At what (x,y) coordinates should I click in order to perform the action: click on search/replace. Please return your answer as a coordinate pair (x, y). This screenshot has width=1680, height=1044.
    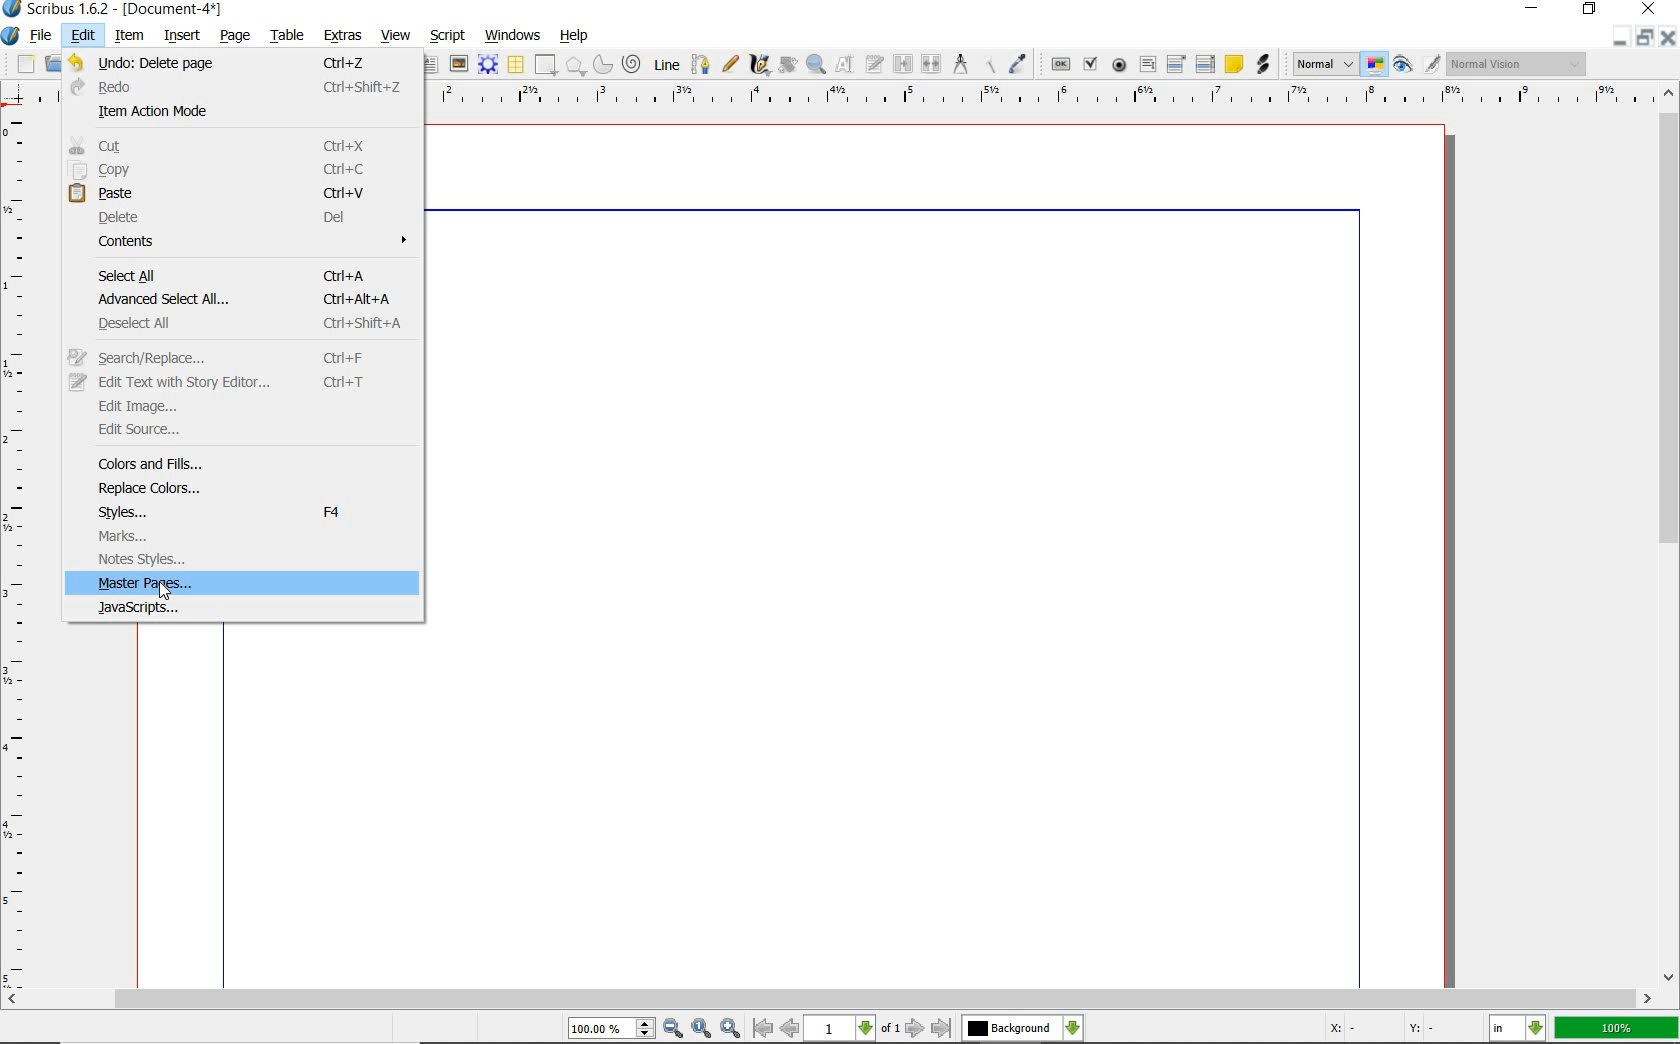
    Looking at the image, I should click on (241, 356).